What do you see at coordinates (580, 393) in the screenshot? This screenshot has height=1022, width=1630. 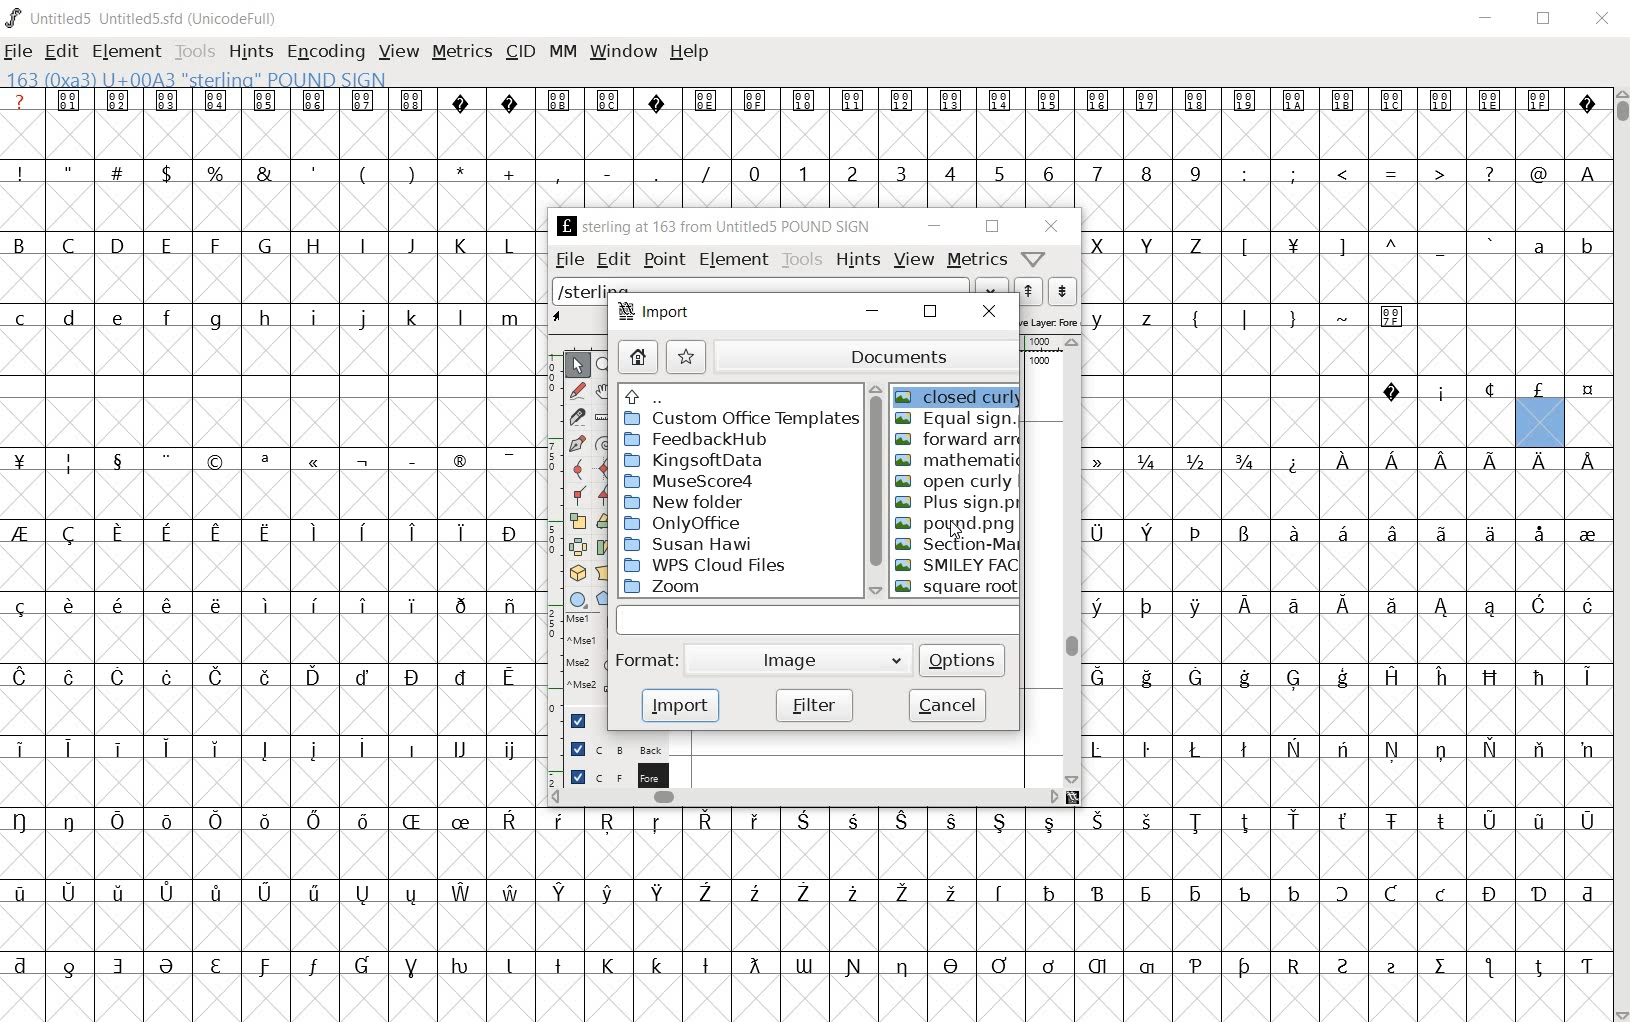 I see `freehand` at bounding box center [580, 393].